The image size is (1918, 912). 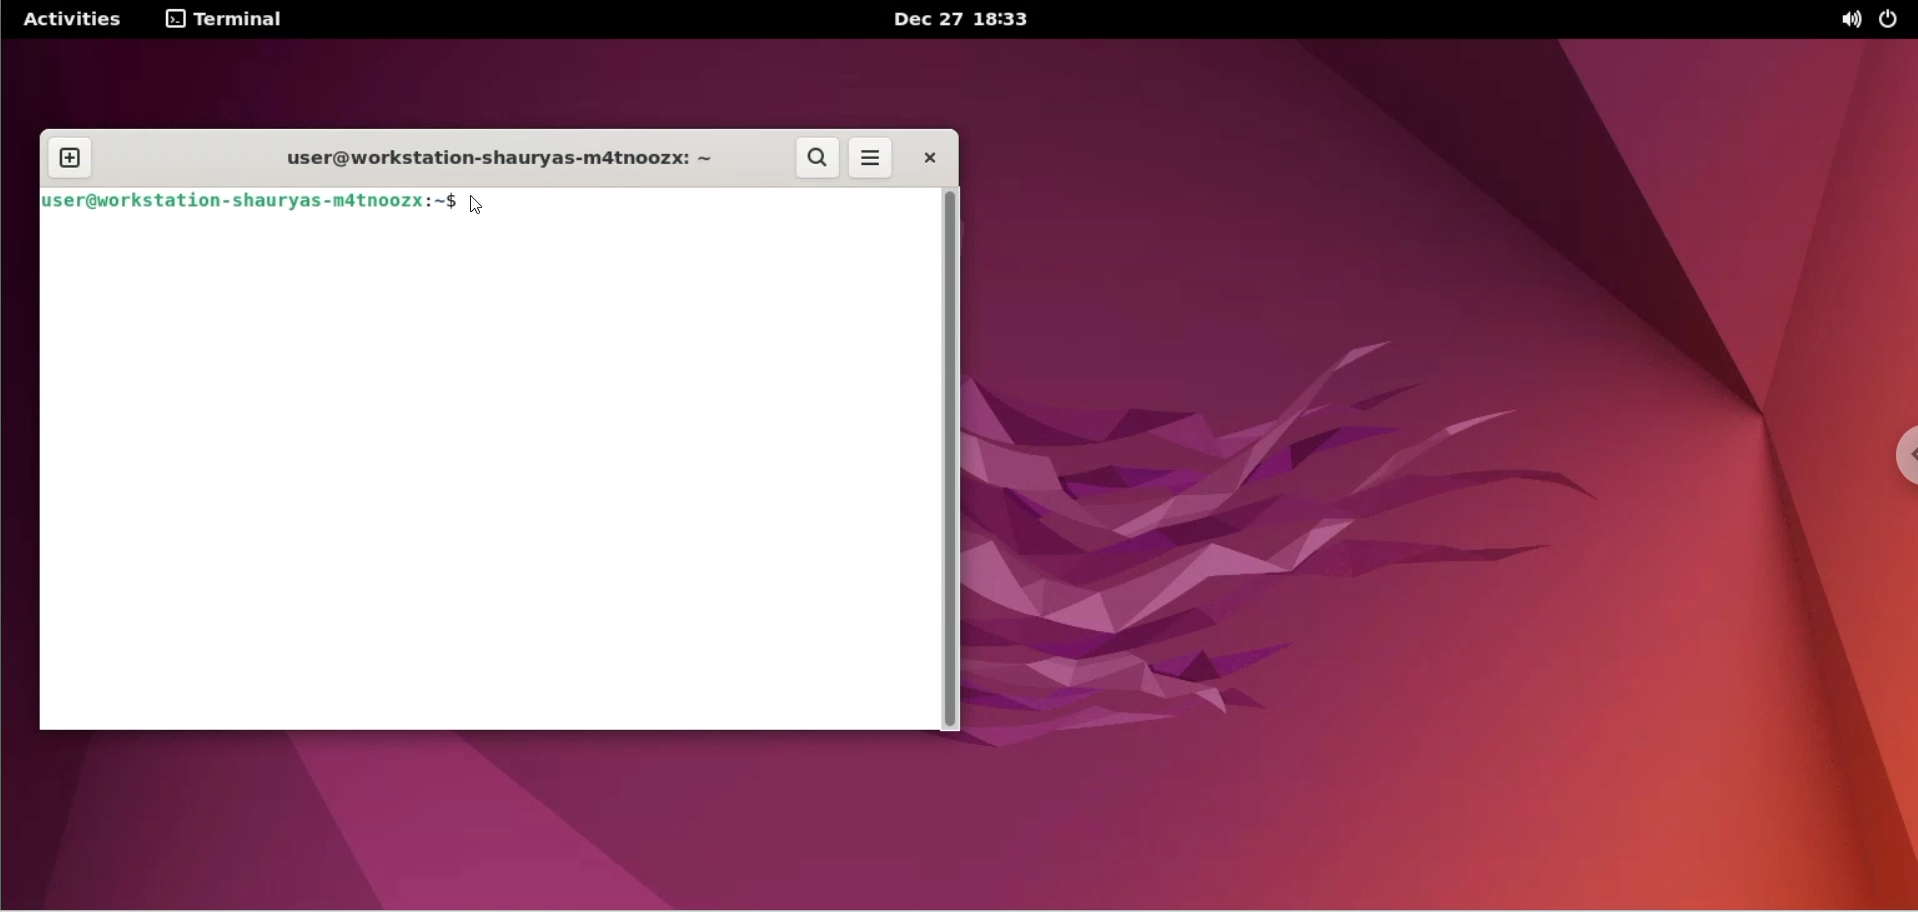 I want to click on scrollbar, so click(x=955, y=461).